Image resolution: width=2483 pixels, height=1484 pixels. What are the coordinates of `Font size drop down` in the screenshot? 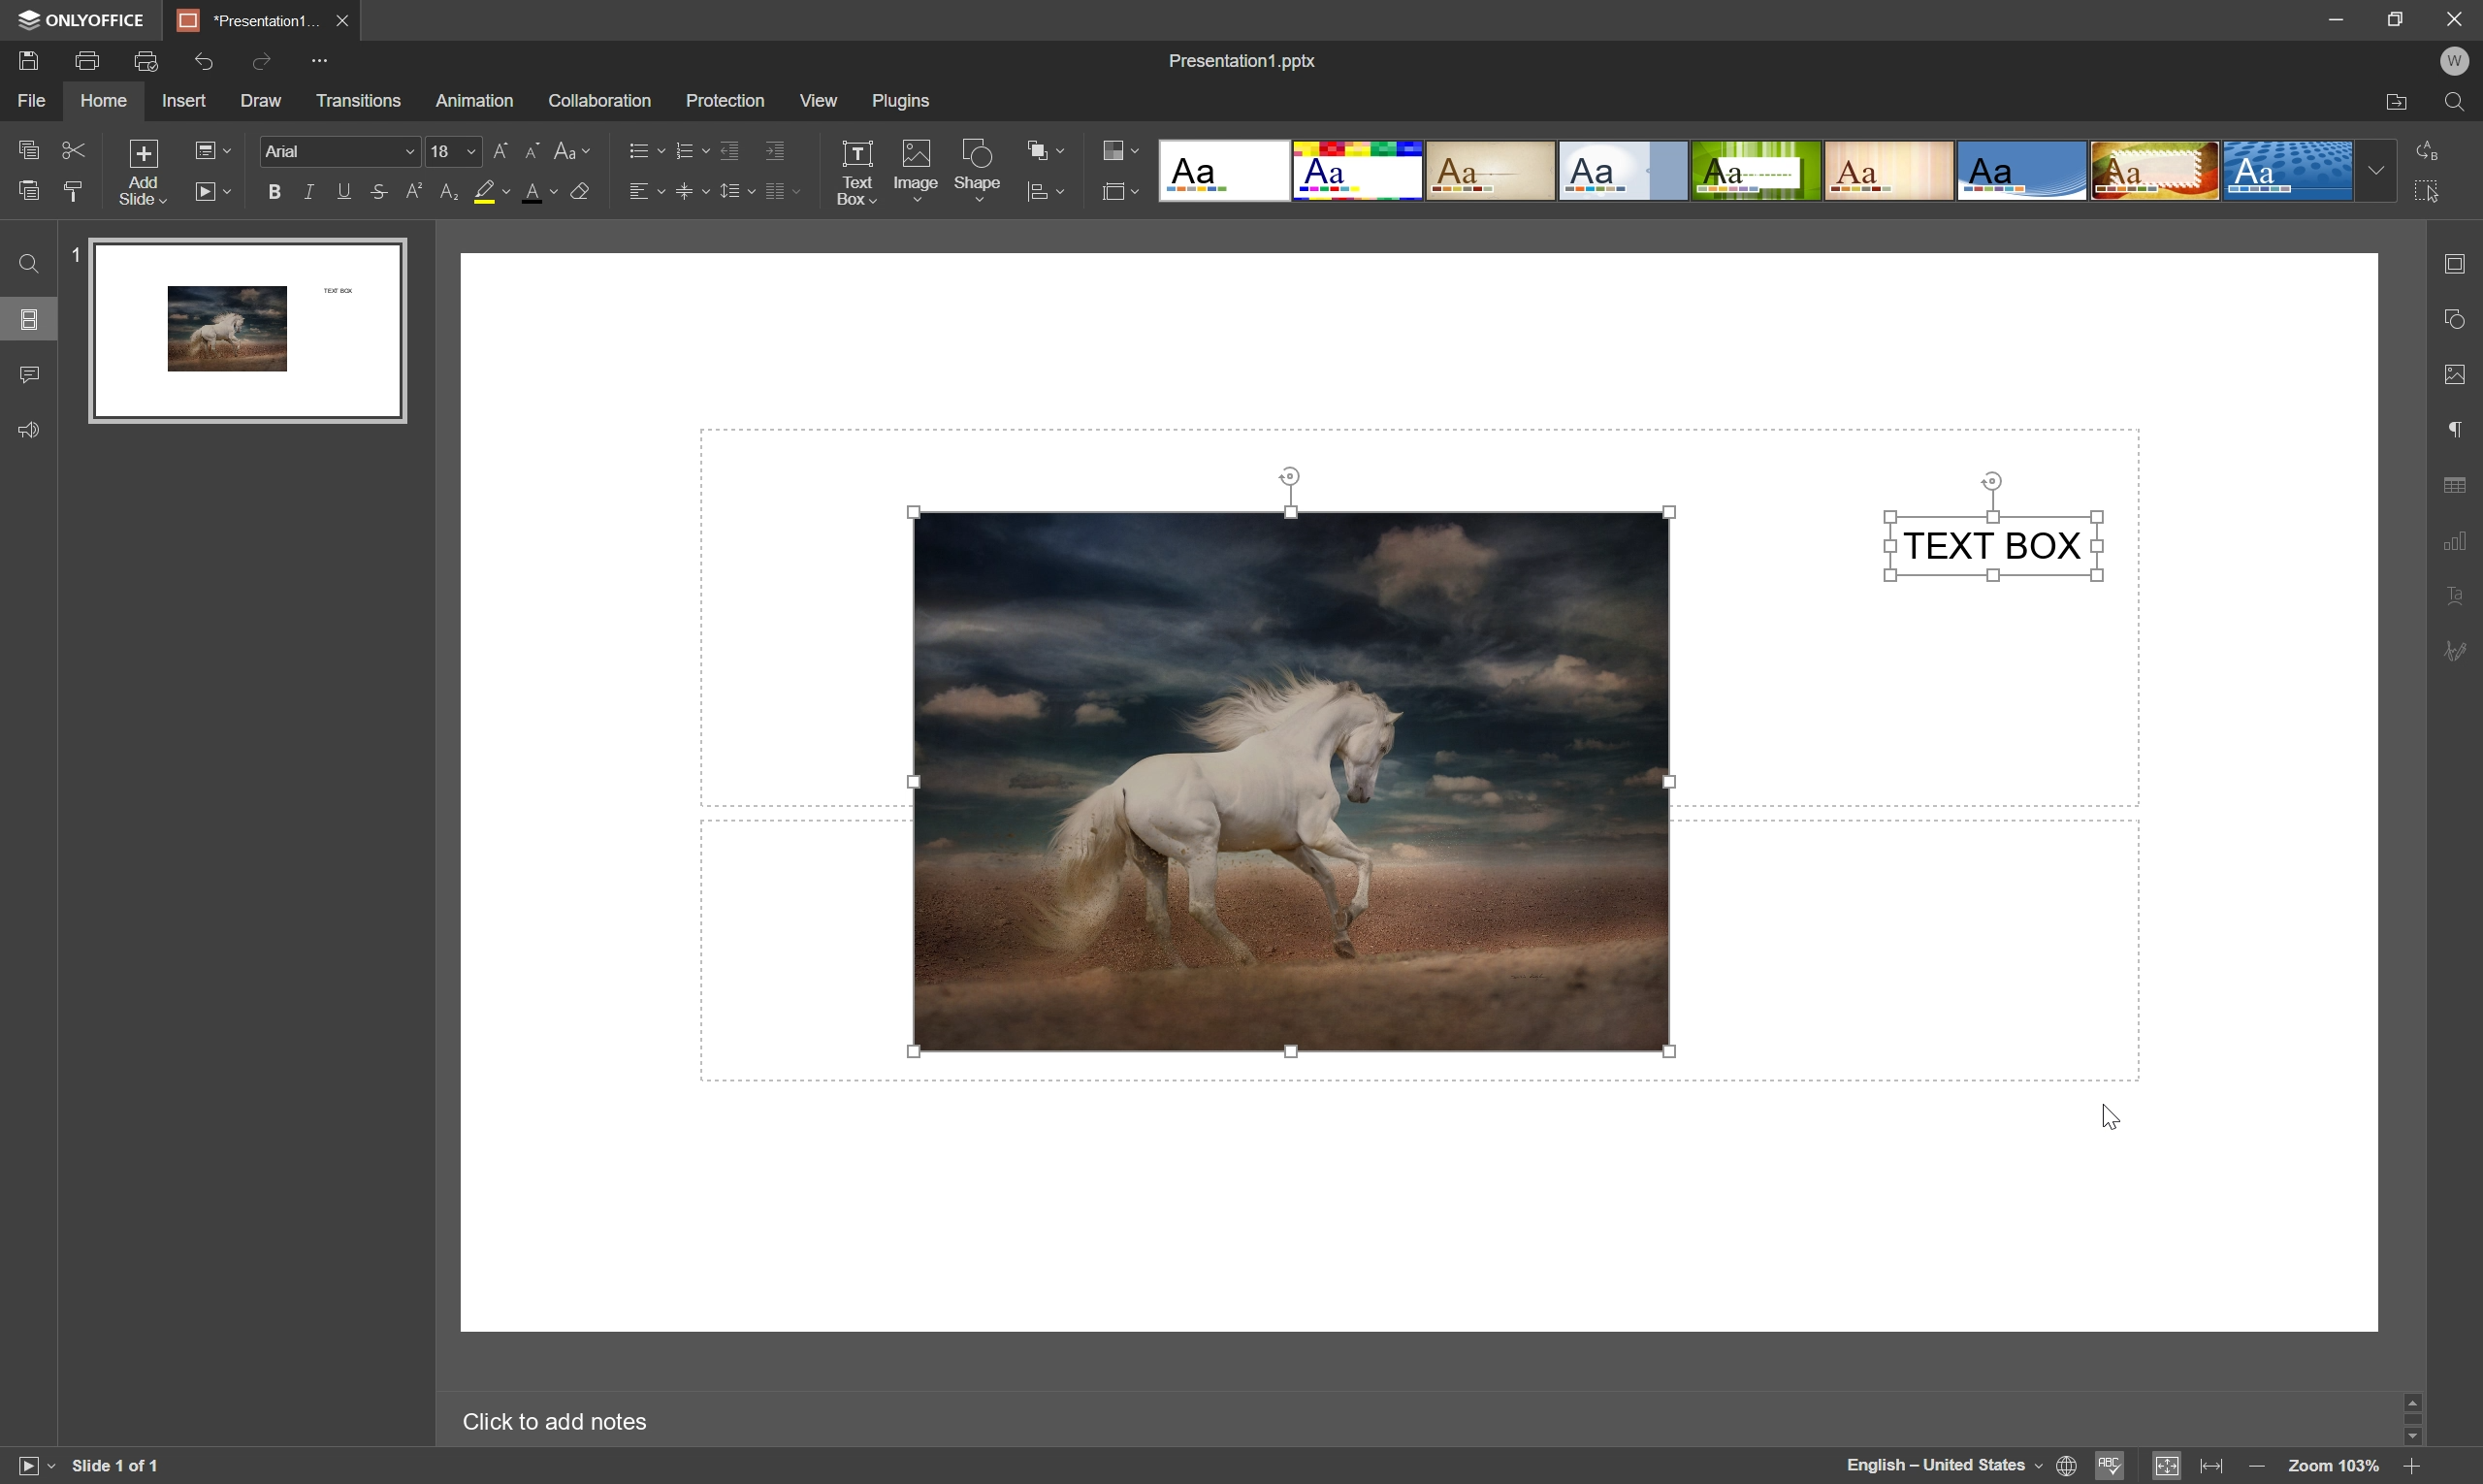 It's located at (452, 148).